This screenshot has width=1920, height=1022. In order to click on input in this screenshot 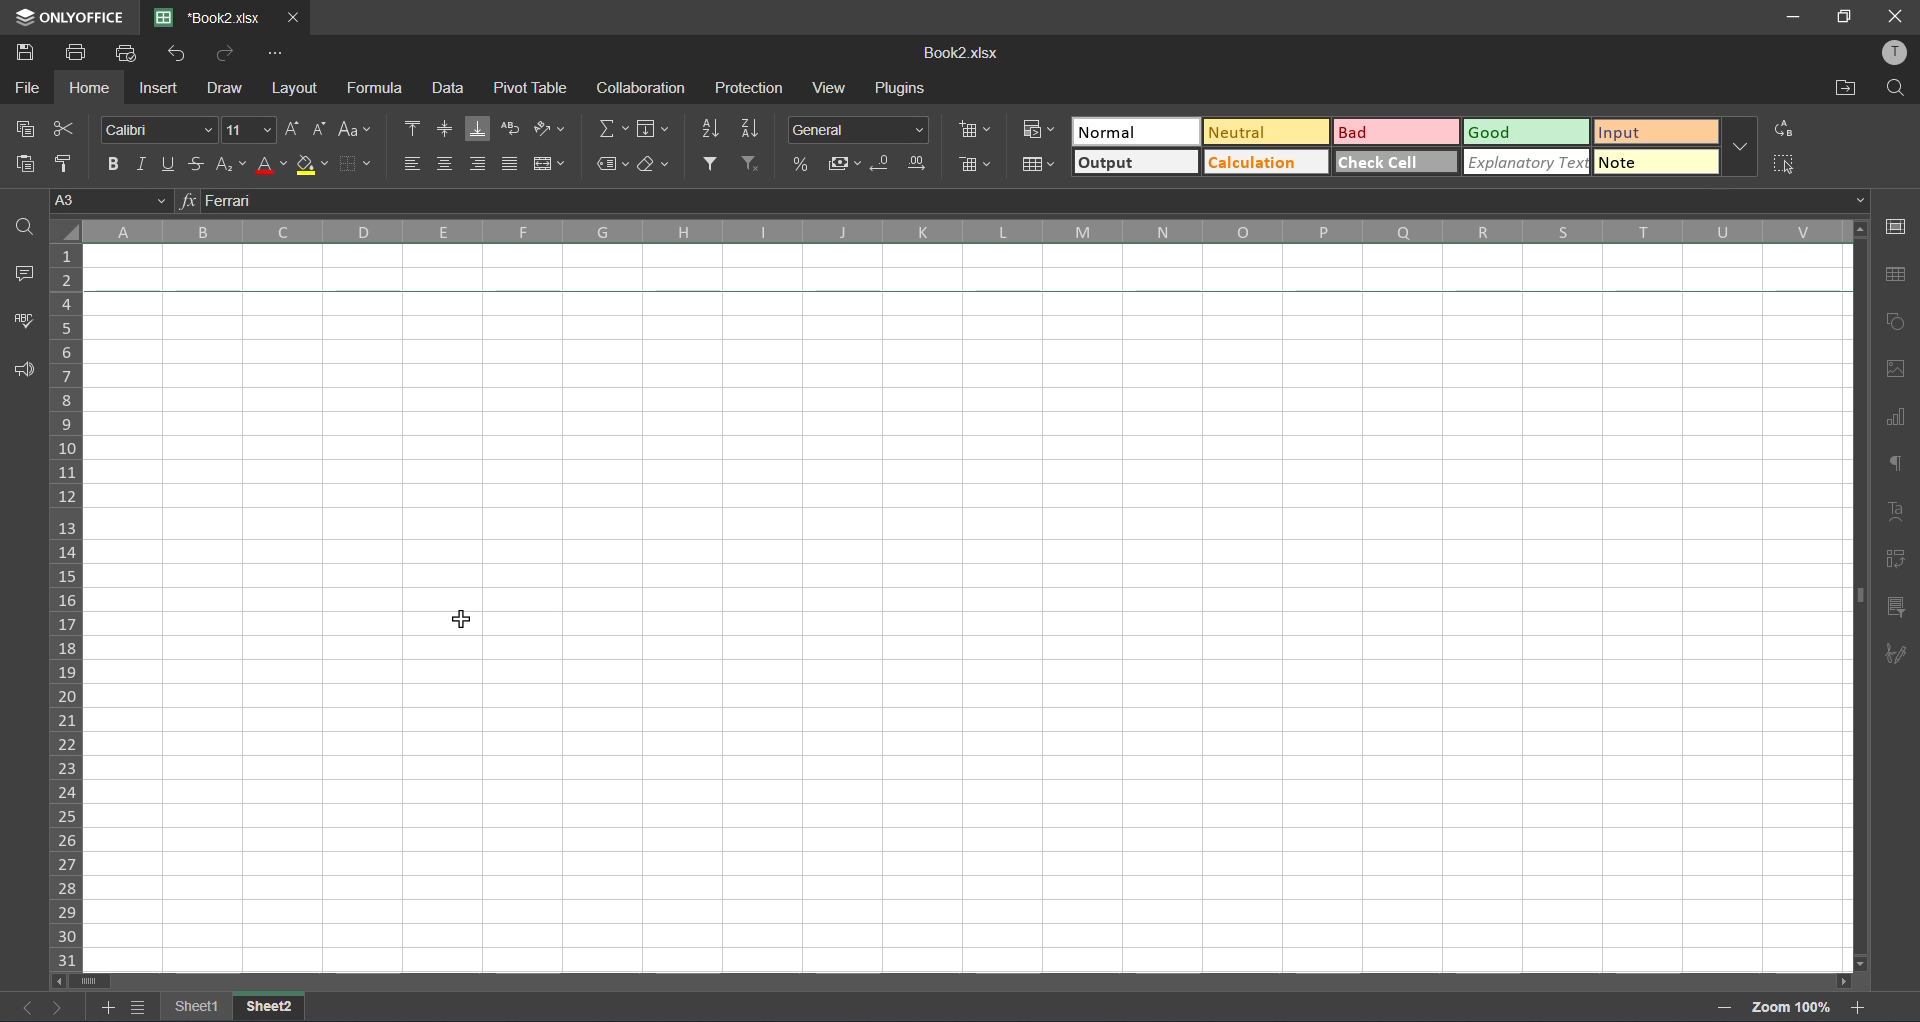, I will do `click(1655, 134)`.